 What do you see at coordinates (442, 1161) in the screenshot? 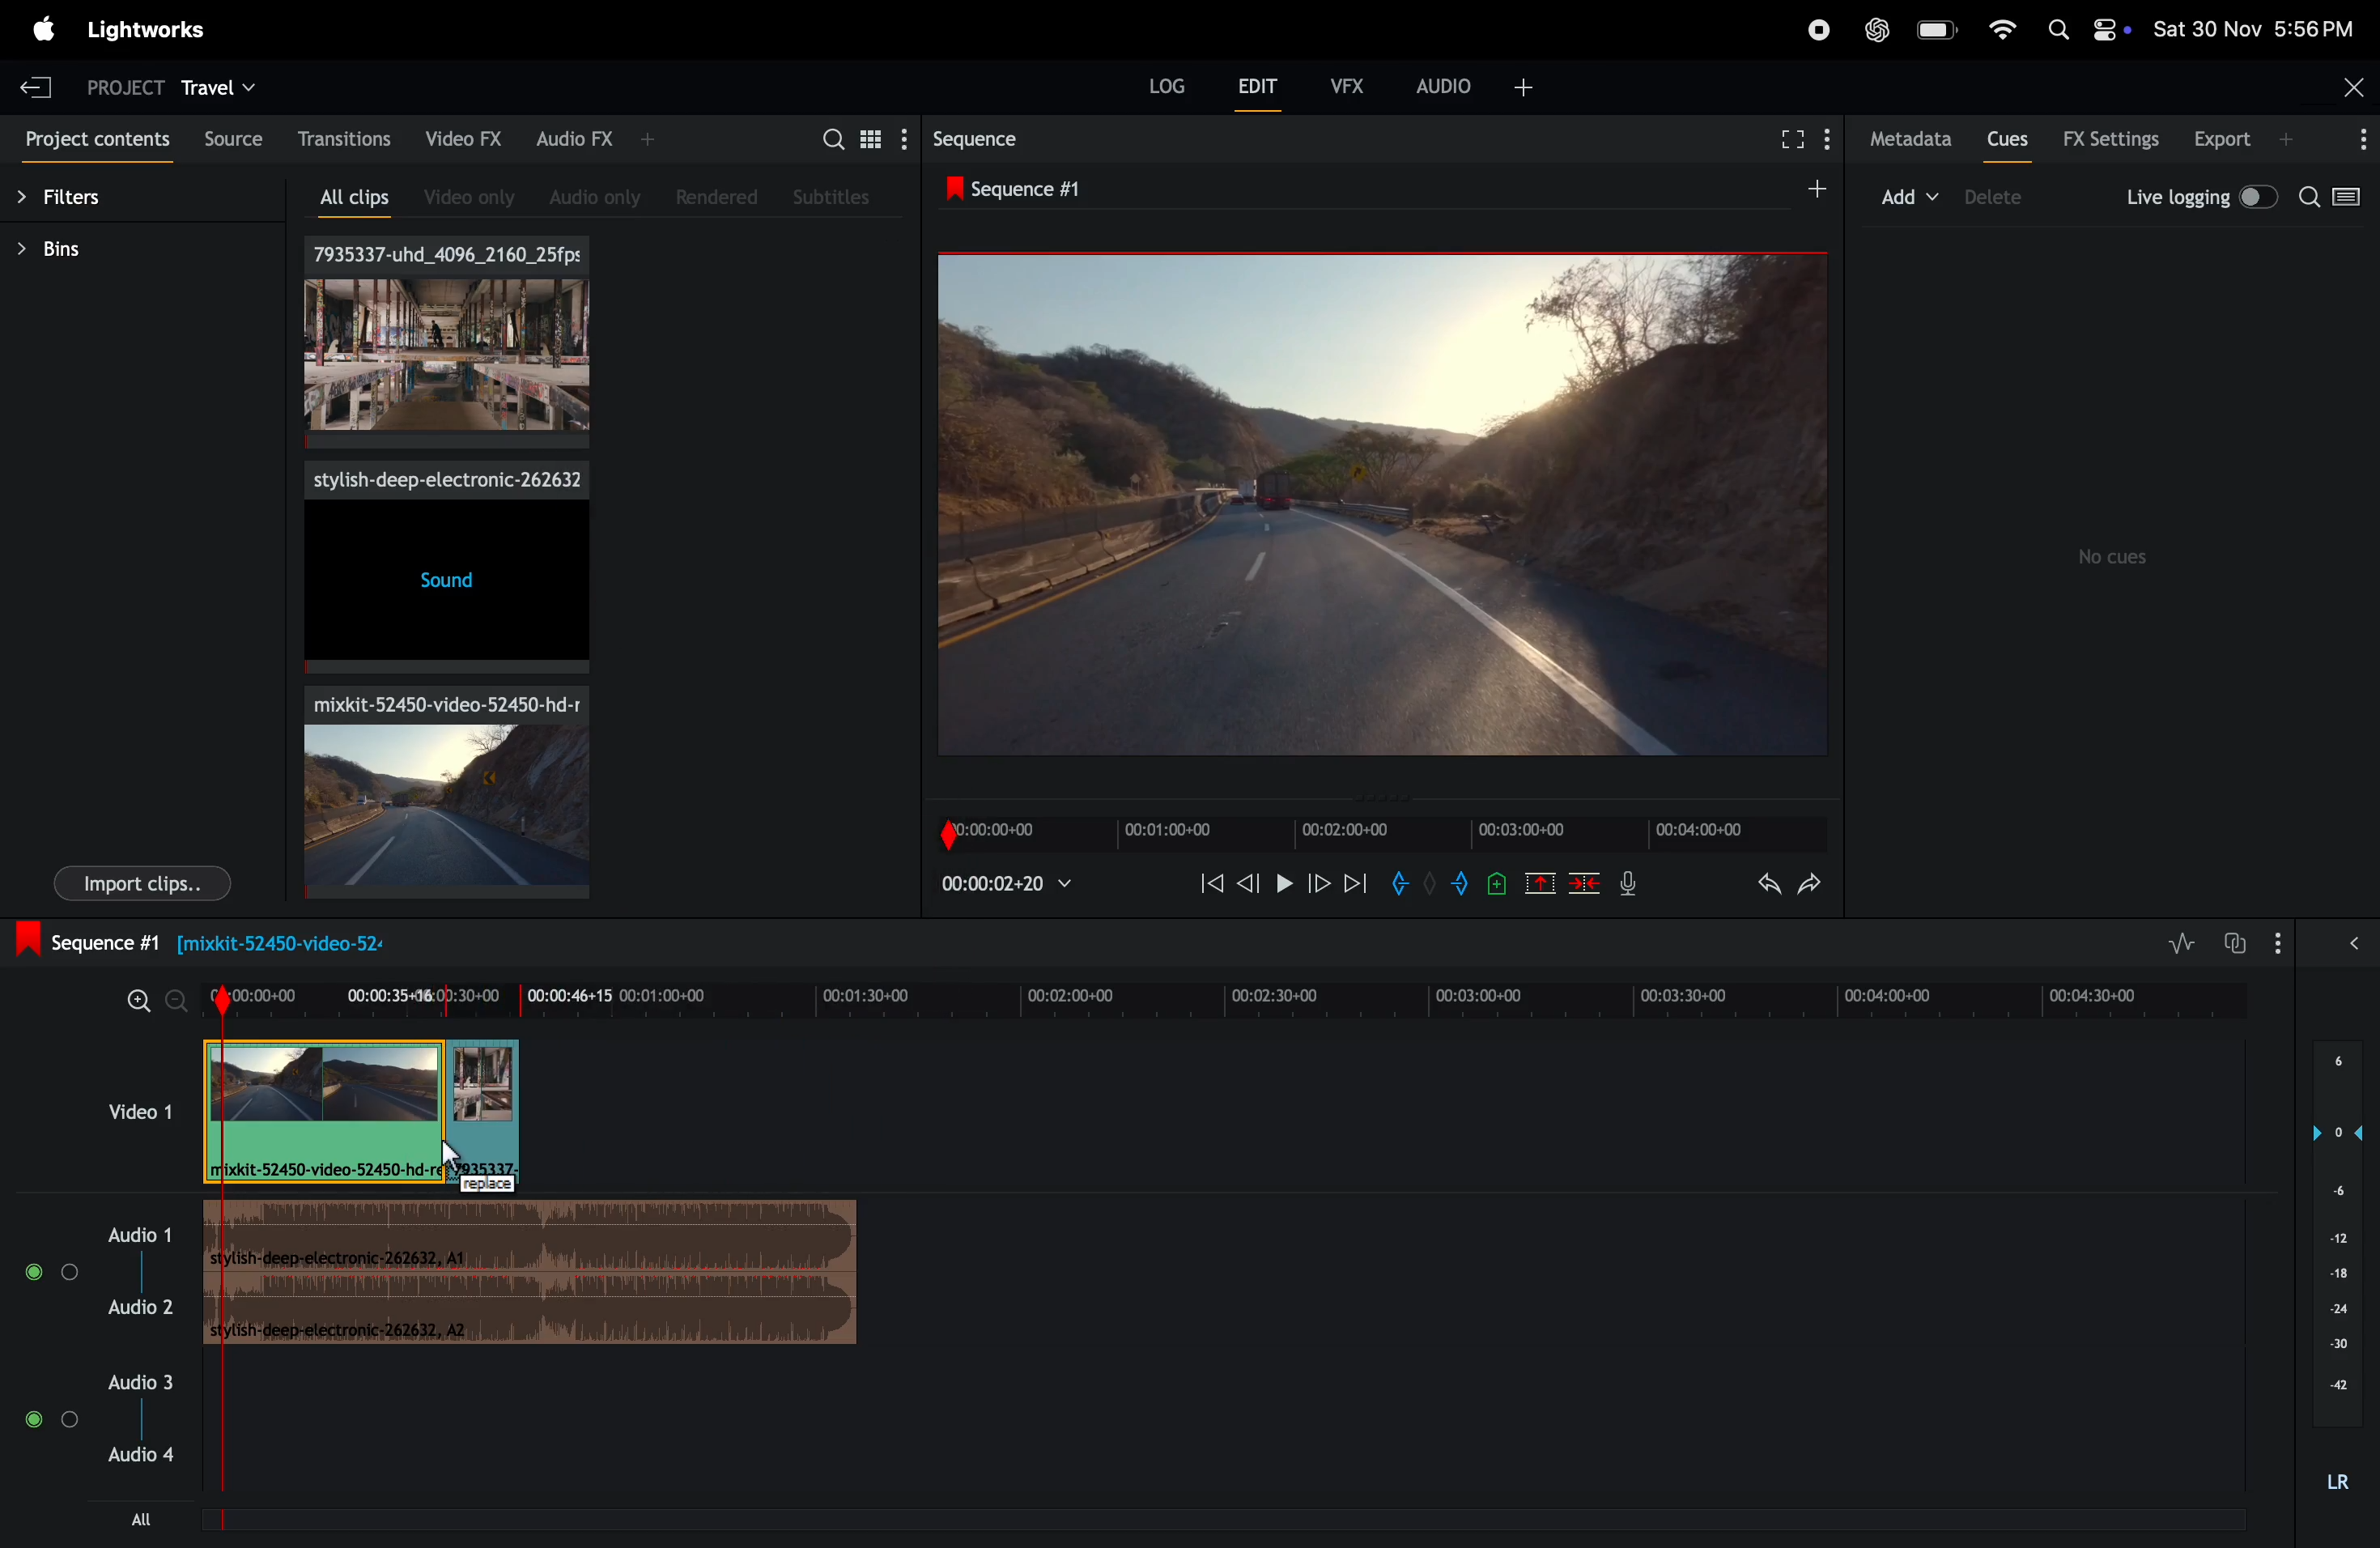
I see `cursor` at bounding box center [442, 1161].